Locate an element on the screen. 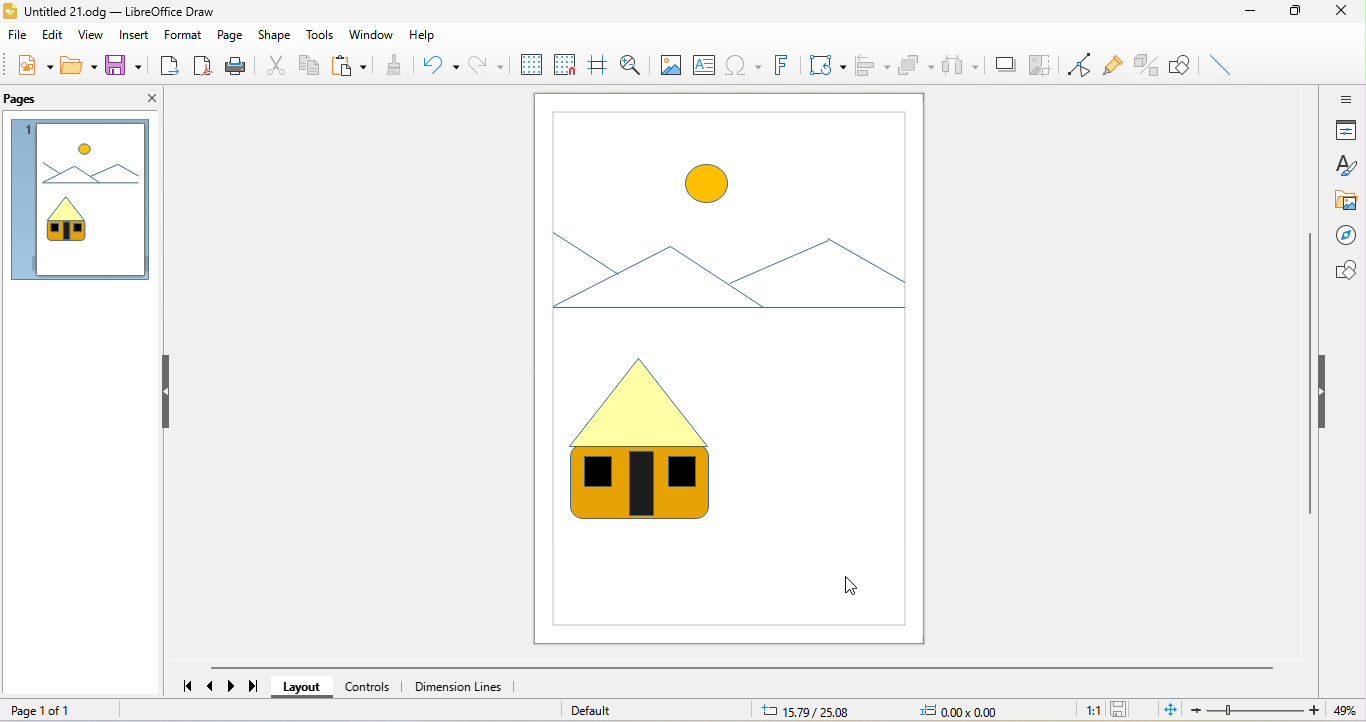  snap to grid is located at coordinates (567, 64).